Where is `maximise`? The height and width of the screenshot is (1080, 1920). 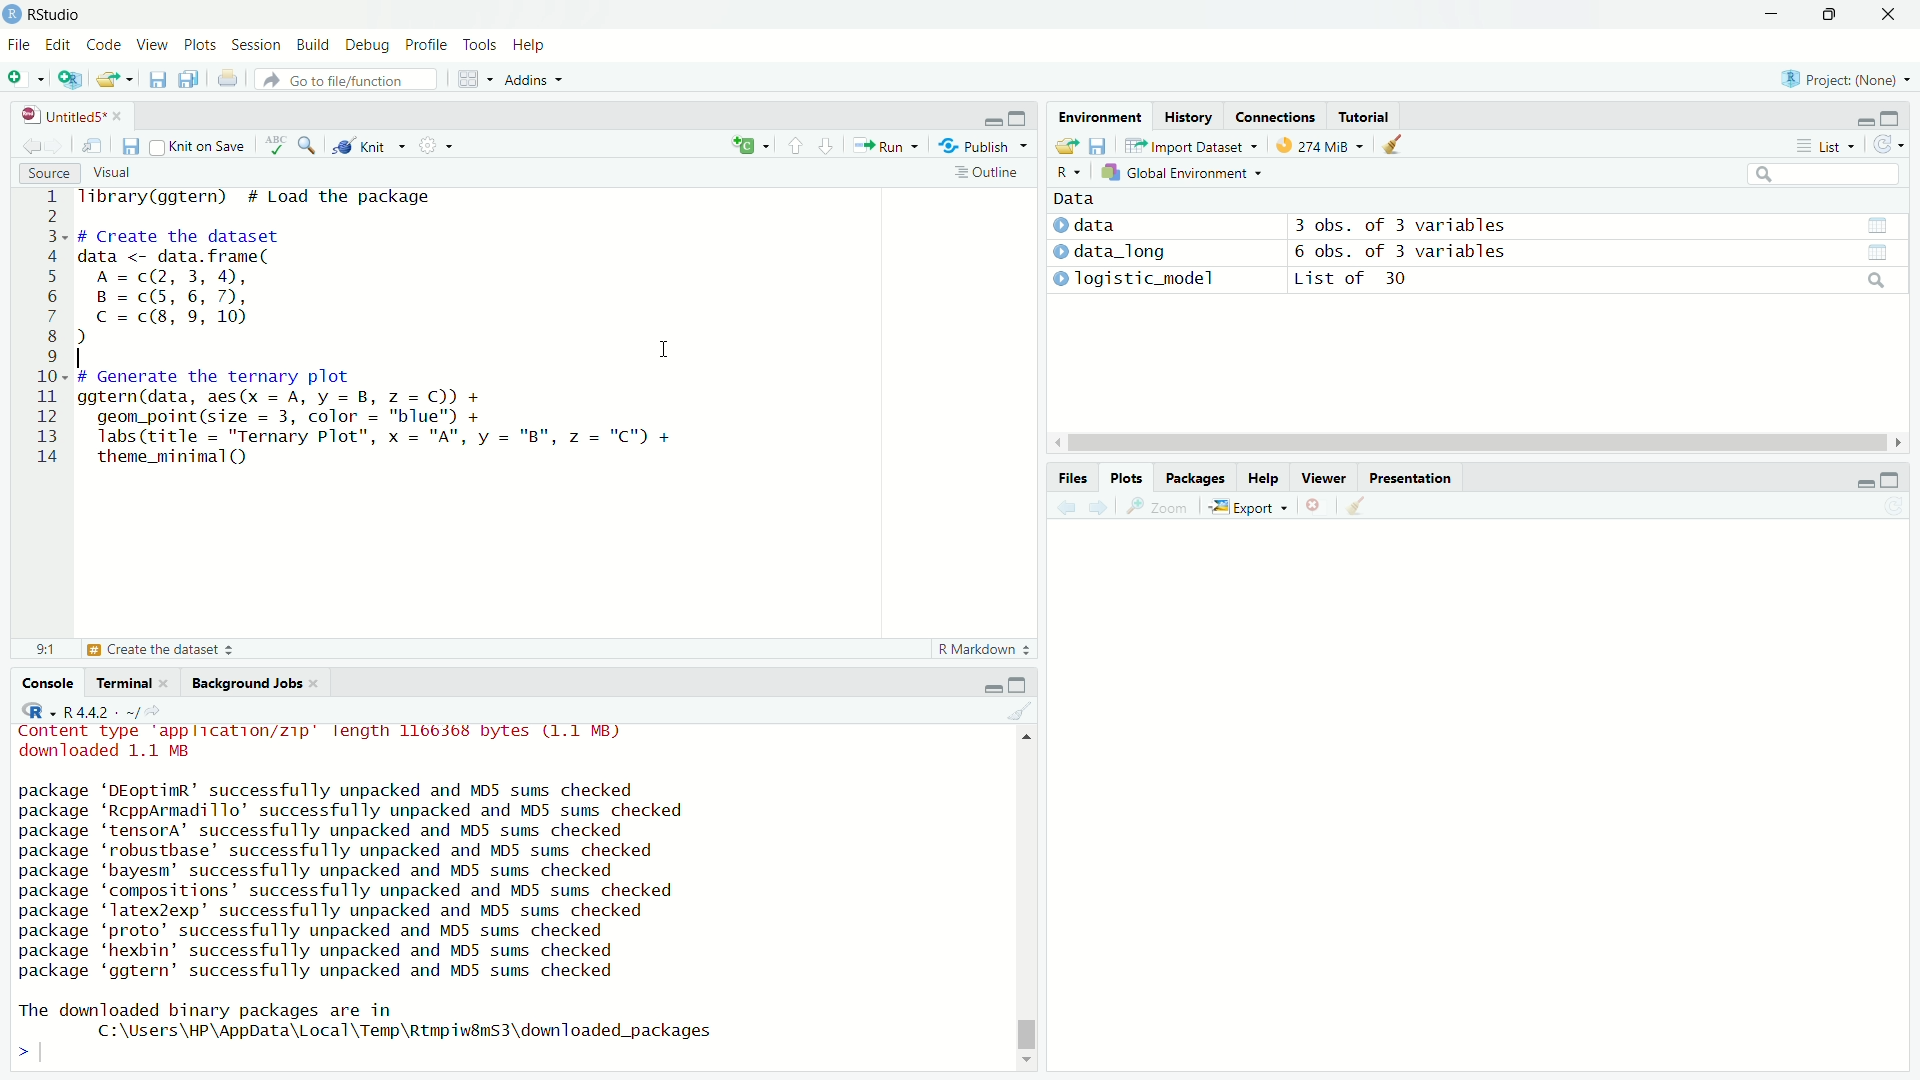 maximise is located at coordinates (1892, 117).